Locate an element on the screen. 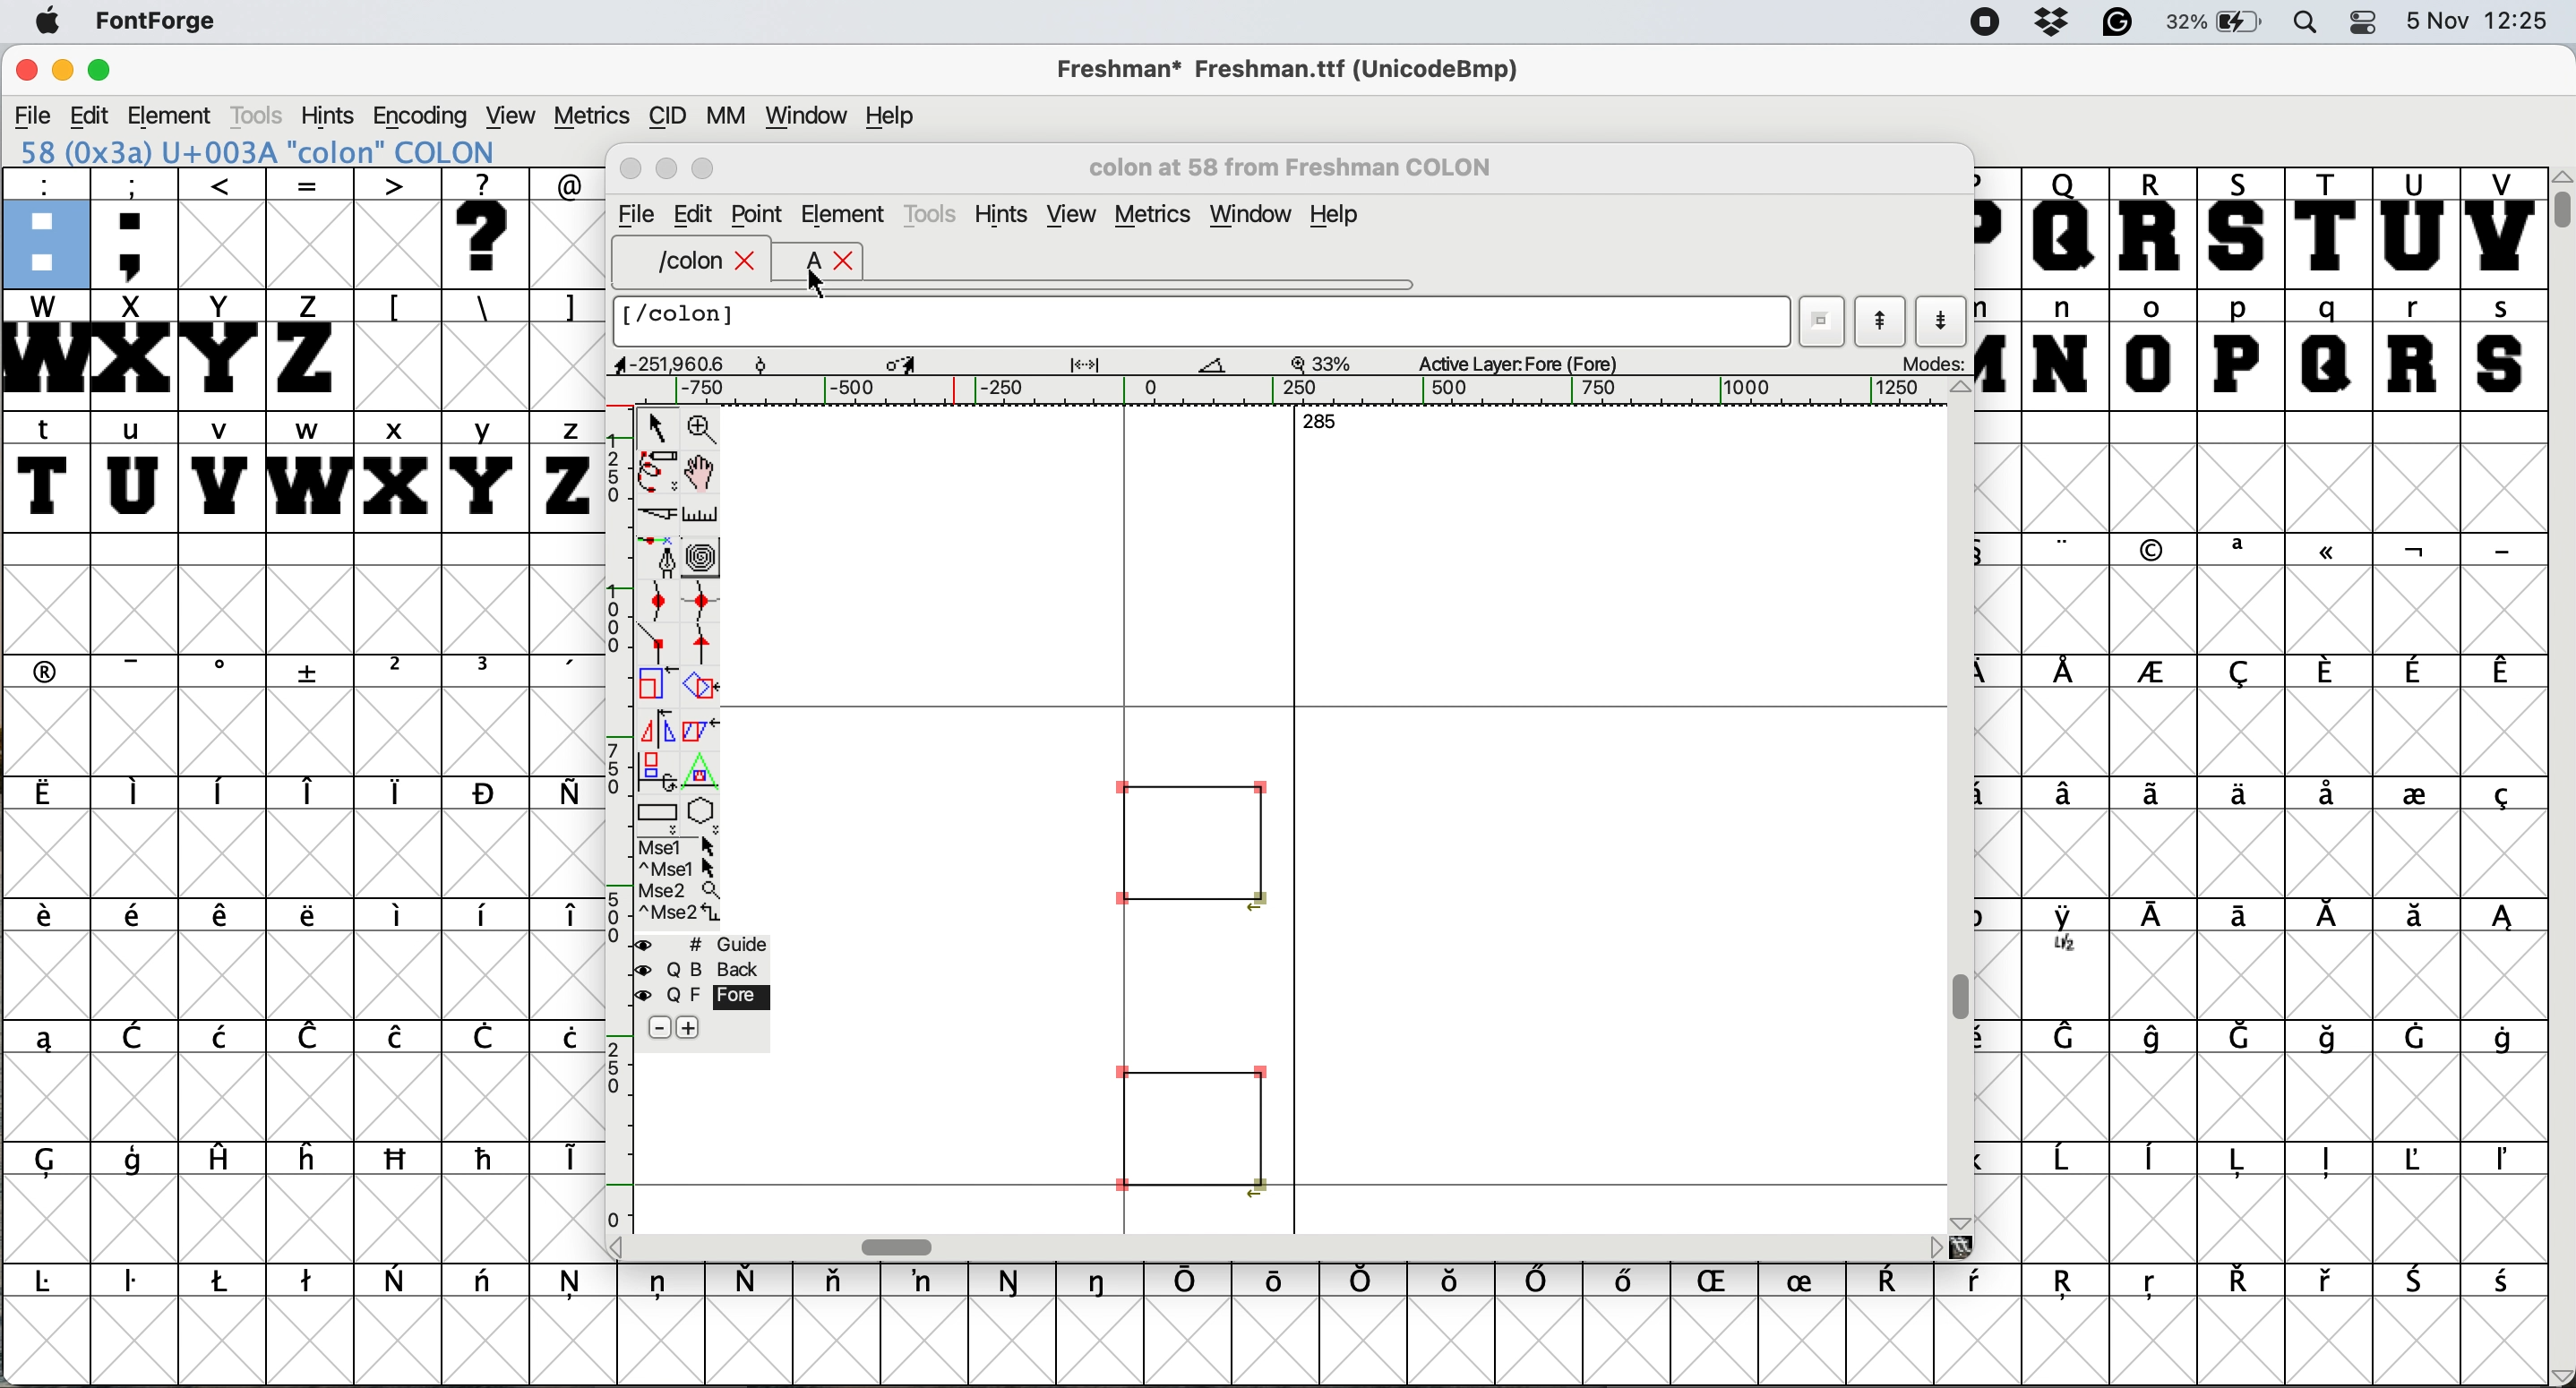  Freshman* Freshman.ttf (UnicodeBmp) is located at coordinates (1298, 68).